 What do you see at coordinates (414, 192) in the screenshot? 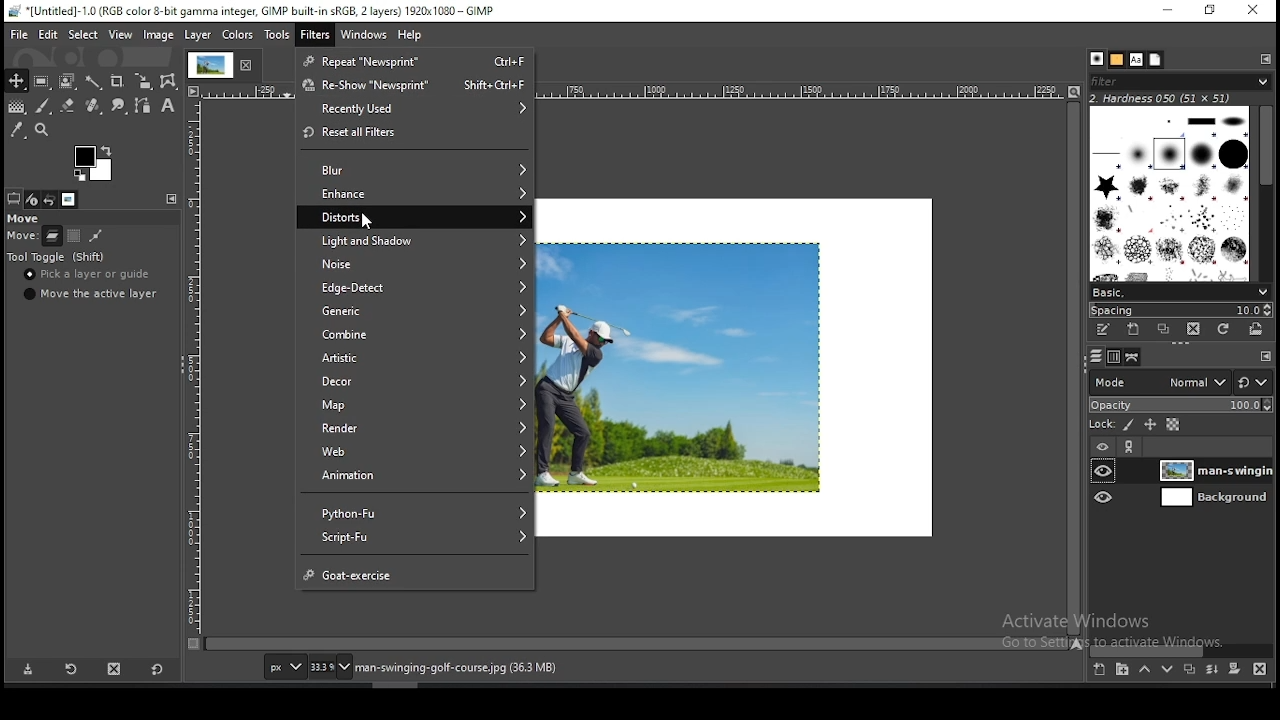
I see `enhance` at bounding box center [414, 192].